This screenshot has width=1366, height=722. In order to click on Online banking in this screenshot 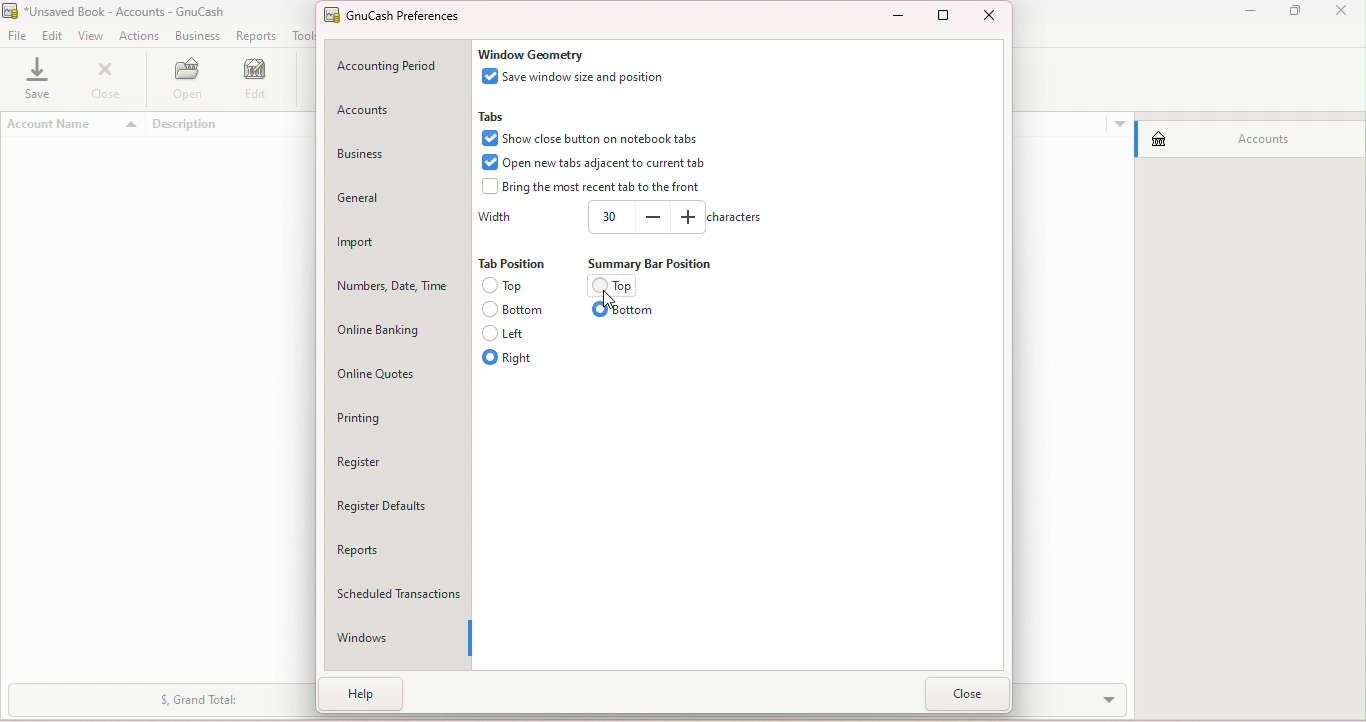, I will do `click(394, 323)`.